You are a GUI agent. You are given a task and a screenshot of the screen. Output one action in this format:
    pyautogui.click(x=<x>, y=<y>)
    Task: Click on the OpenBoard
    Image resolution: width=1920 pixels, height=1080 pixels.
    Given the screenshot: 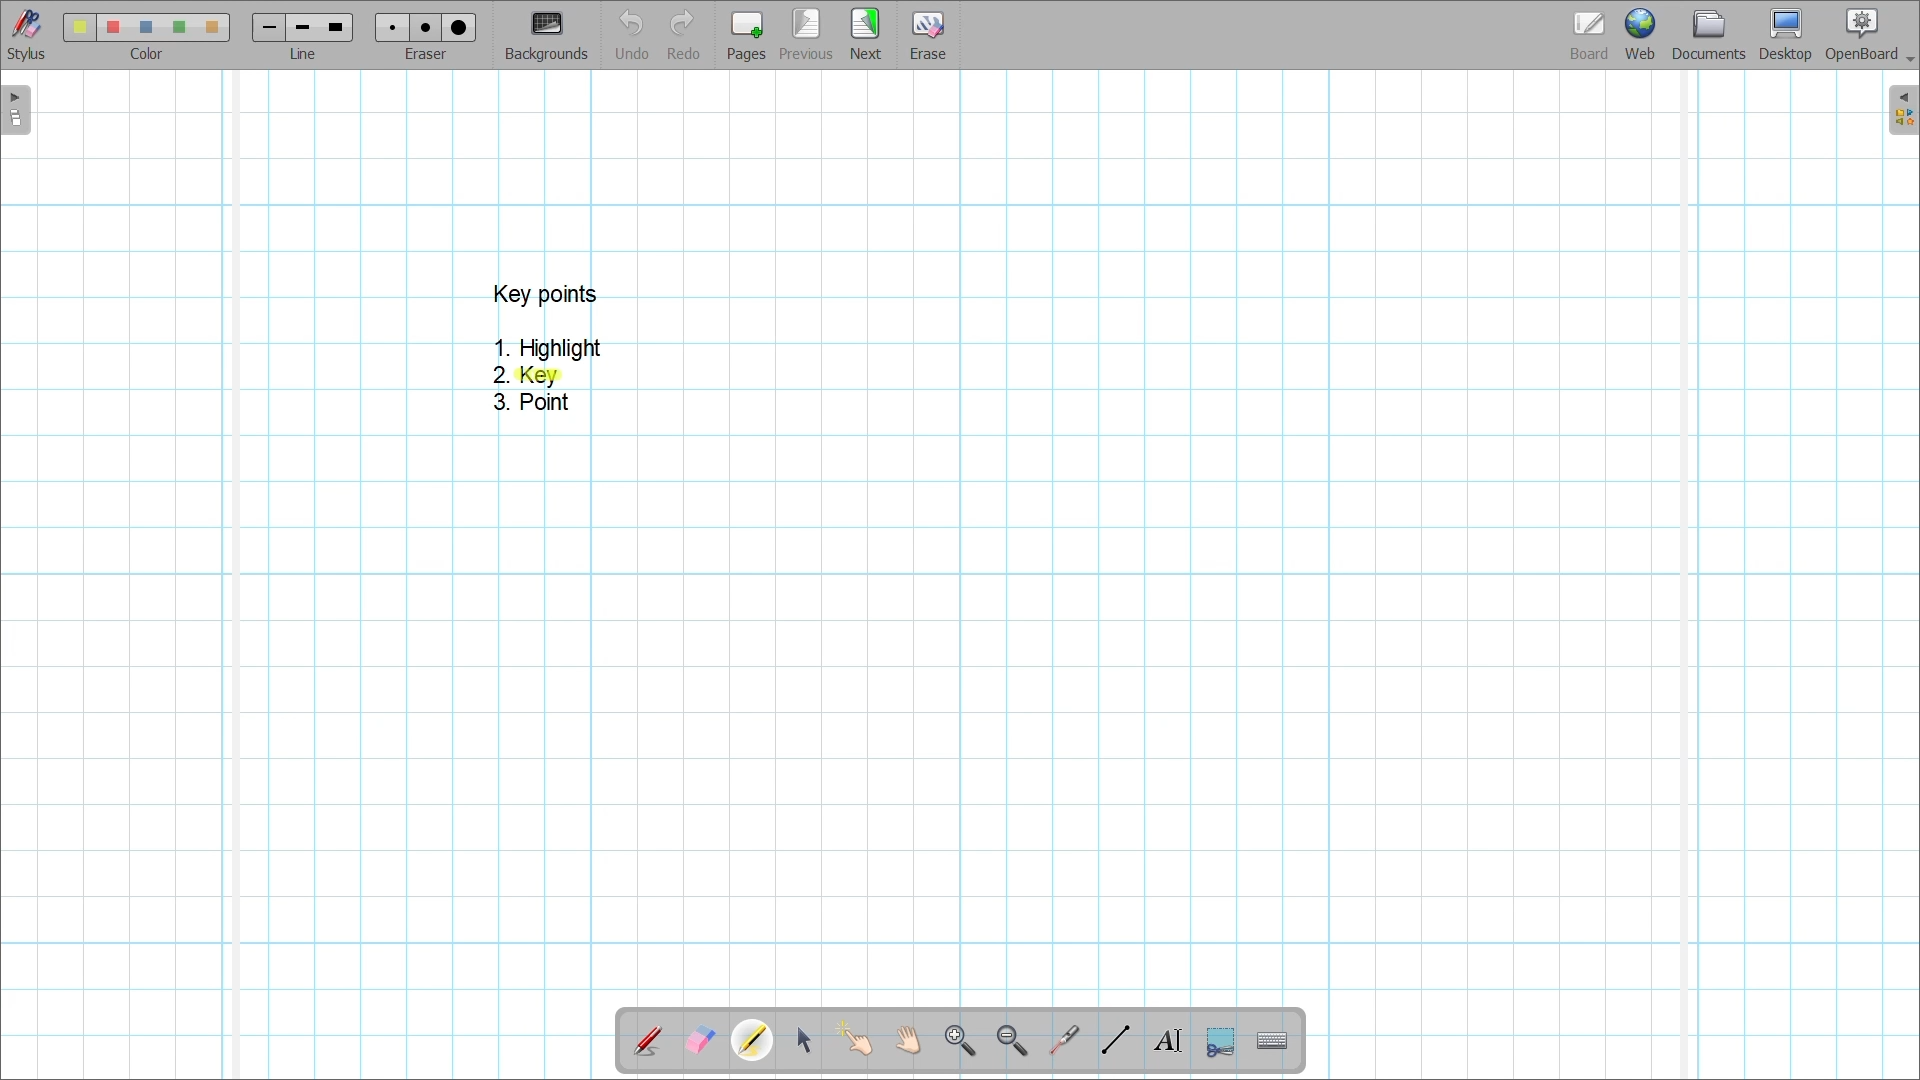 What is the action you would take?
    pyautogui.click(x=1869, y=36)
    